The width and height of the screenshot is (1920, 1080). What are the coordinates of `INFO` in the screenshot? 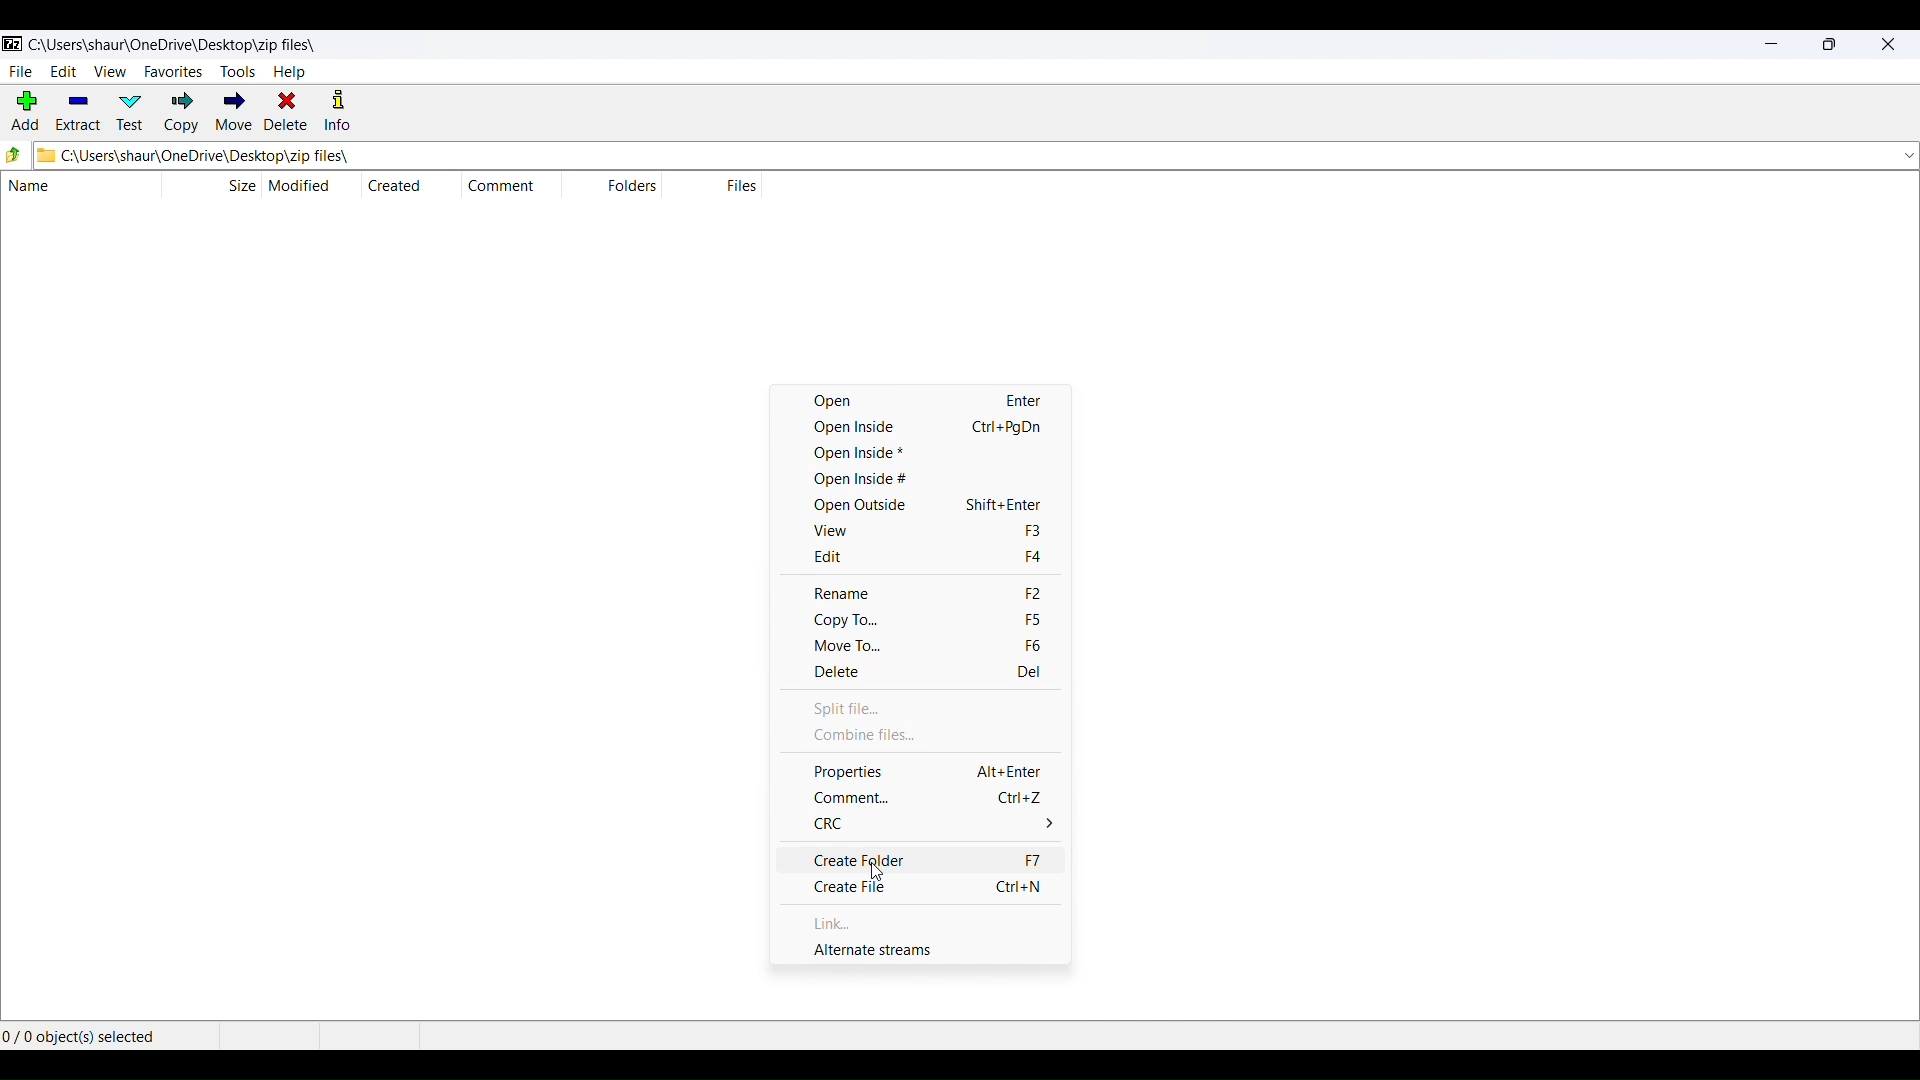 It's located at (341, 112).